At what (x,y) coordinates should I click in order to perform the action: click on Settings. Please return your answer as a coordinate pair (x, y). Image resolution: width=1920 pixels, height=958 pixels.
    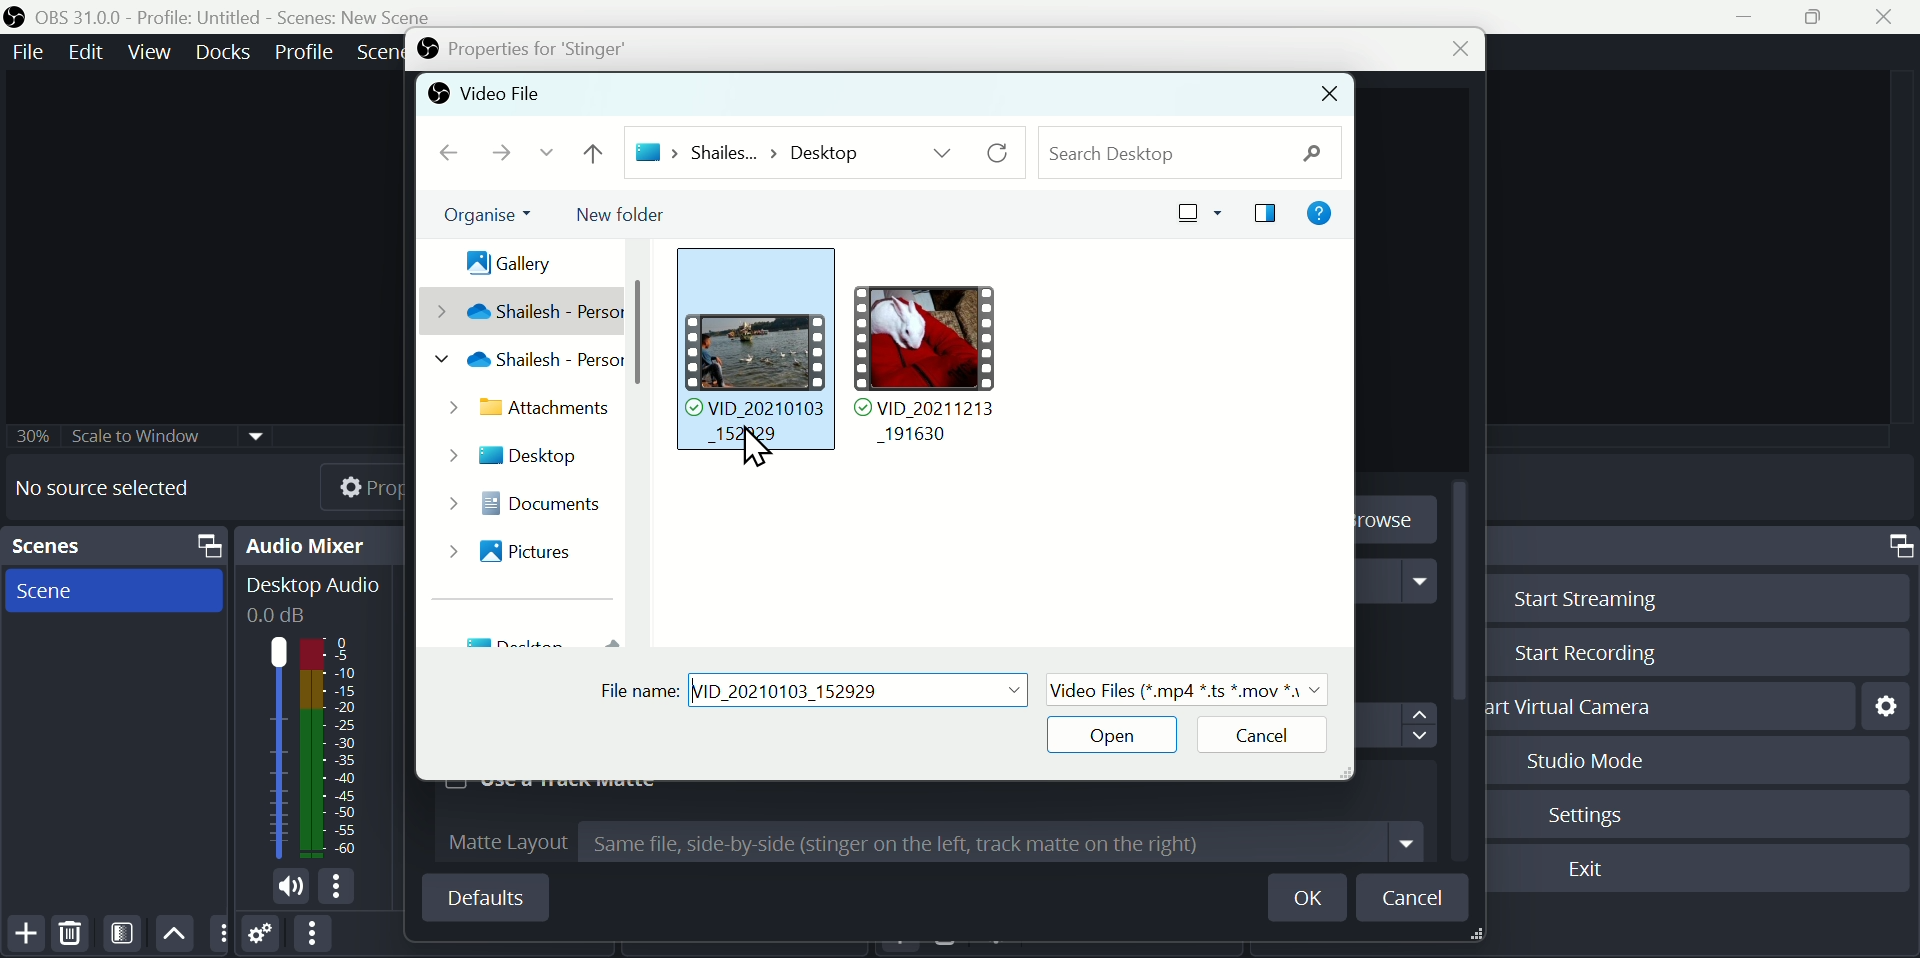
    Looking at the image, I should click on (1593, 812).